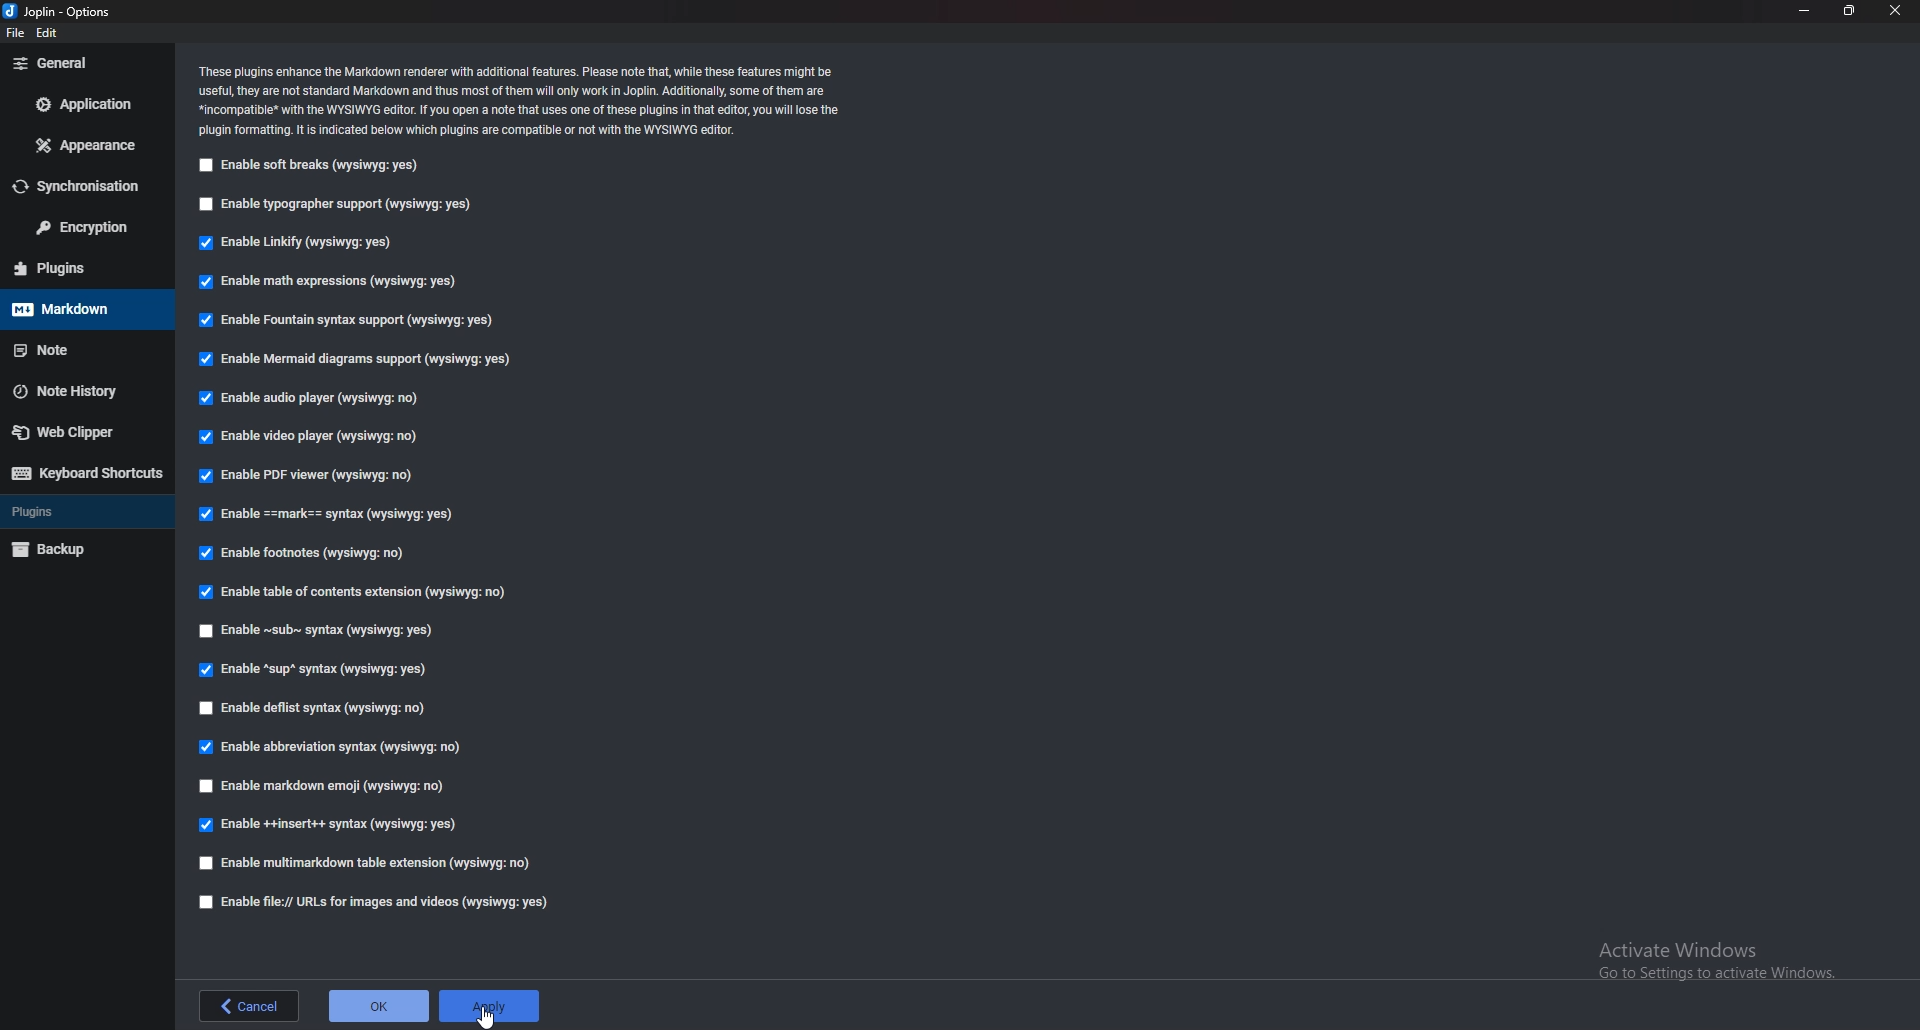  Describe the element at coordinates (77, 309) in the screenshot. I see `markdown` at that location.